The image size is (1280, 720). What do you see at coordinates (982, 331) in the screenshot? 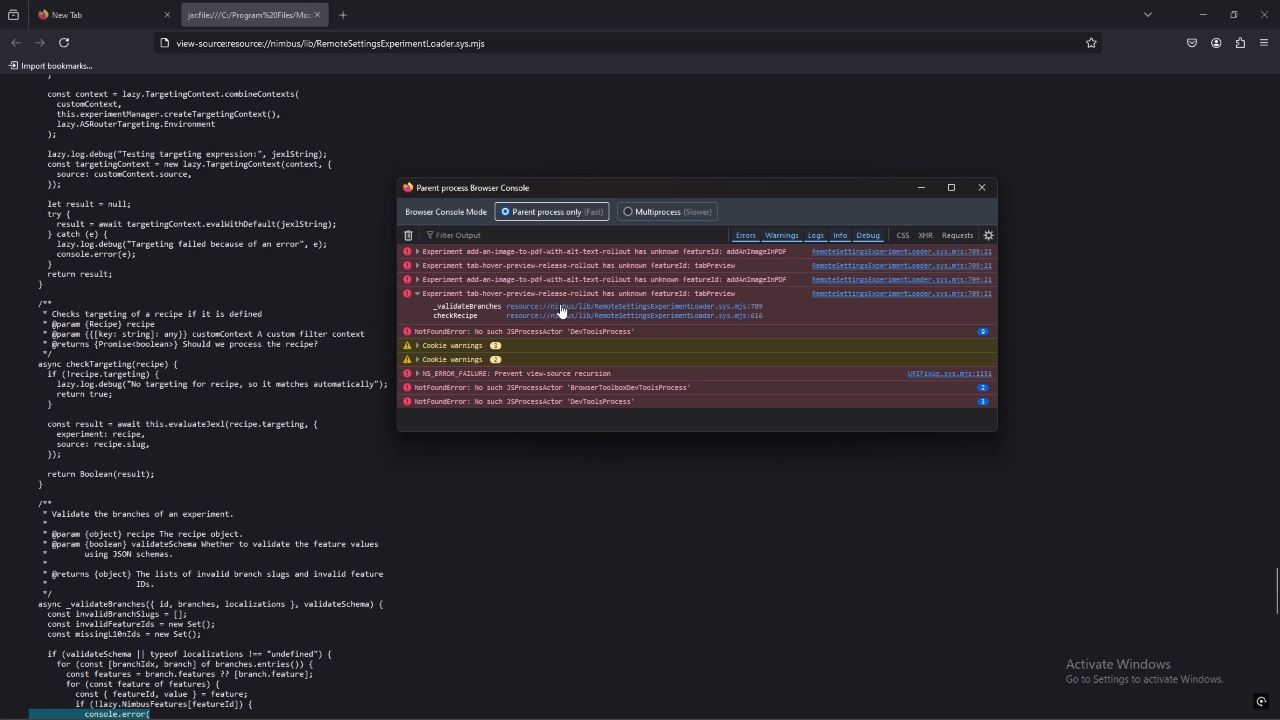
I see `info` at bounding box center [982, 331].